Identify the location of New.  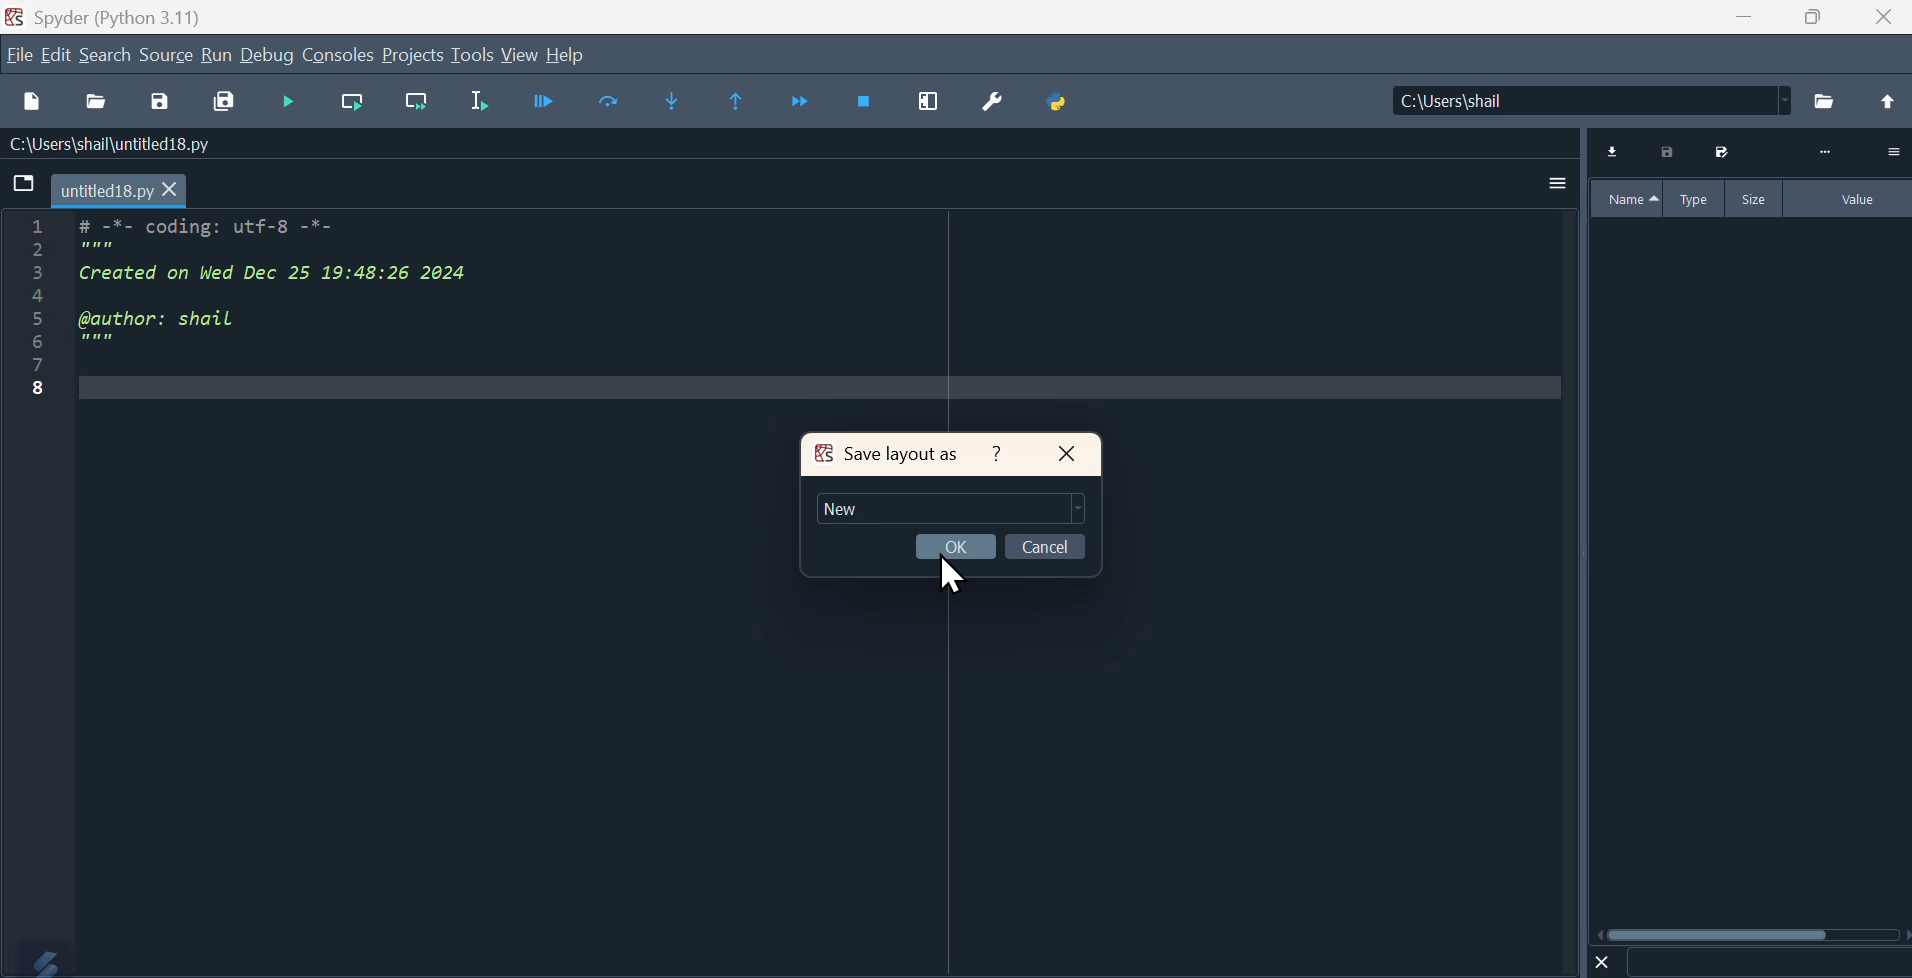
(845, 509).